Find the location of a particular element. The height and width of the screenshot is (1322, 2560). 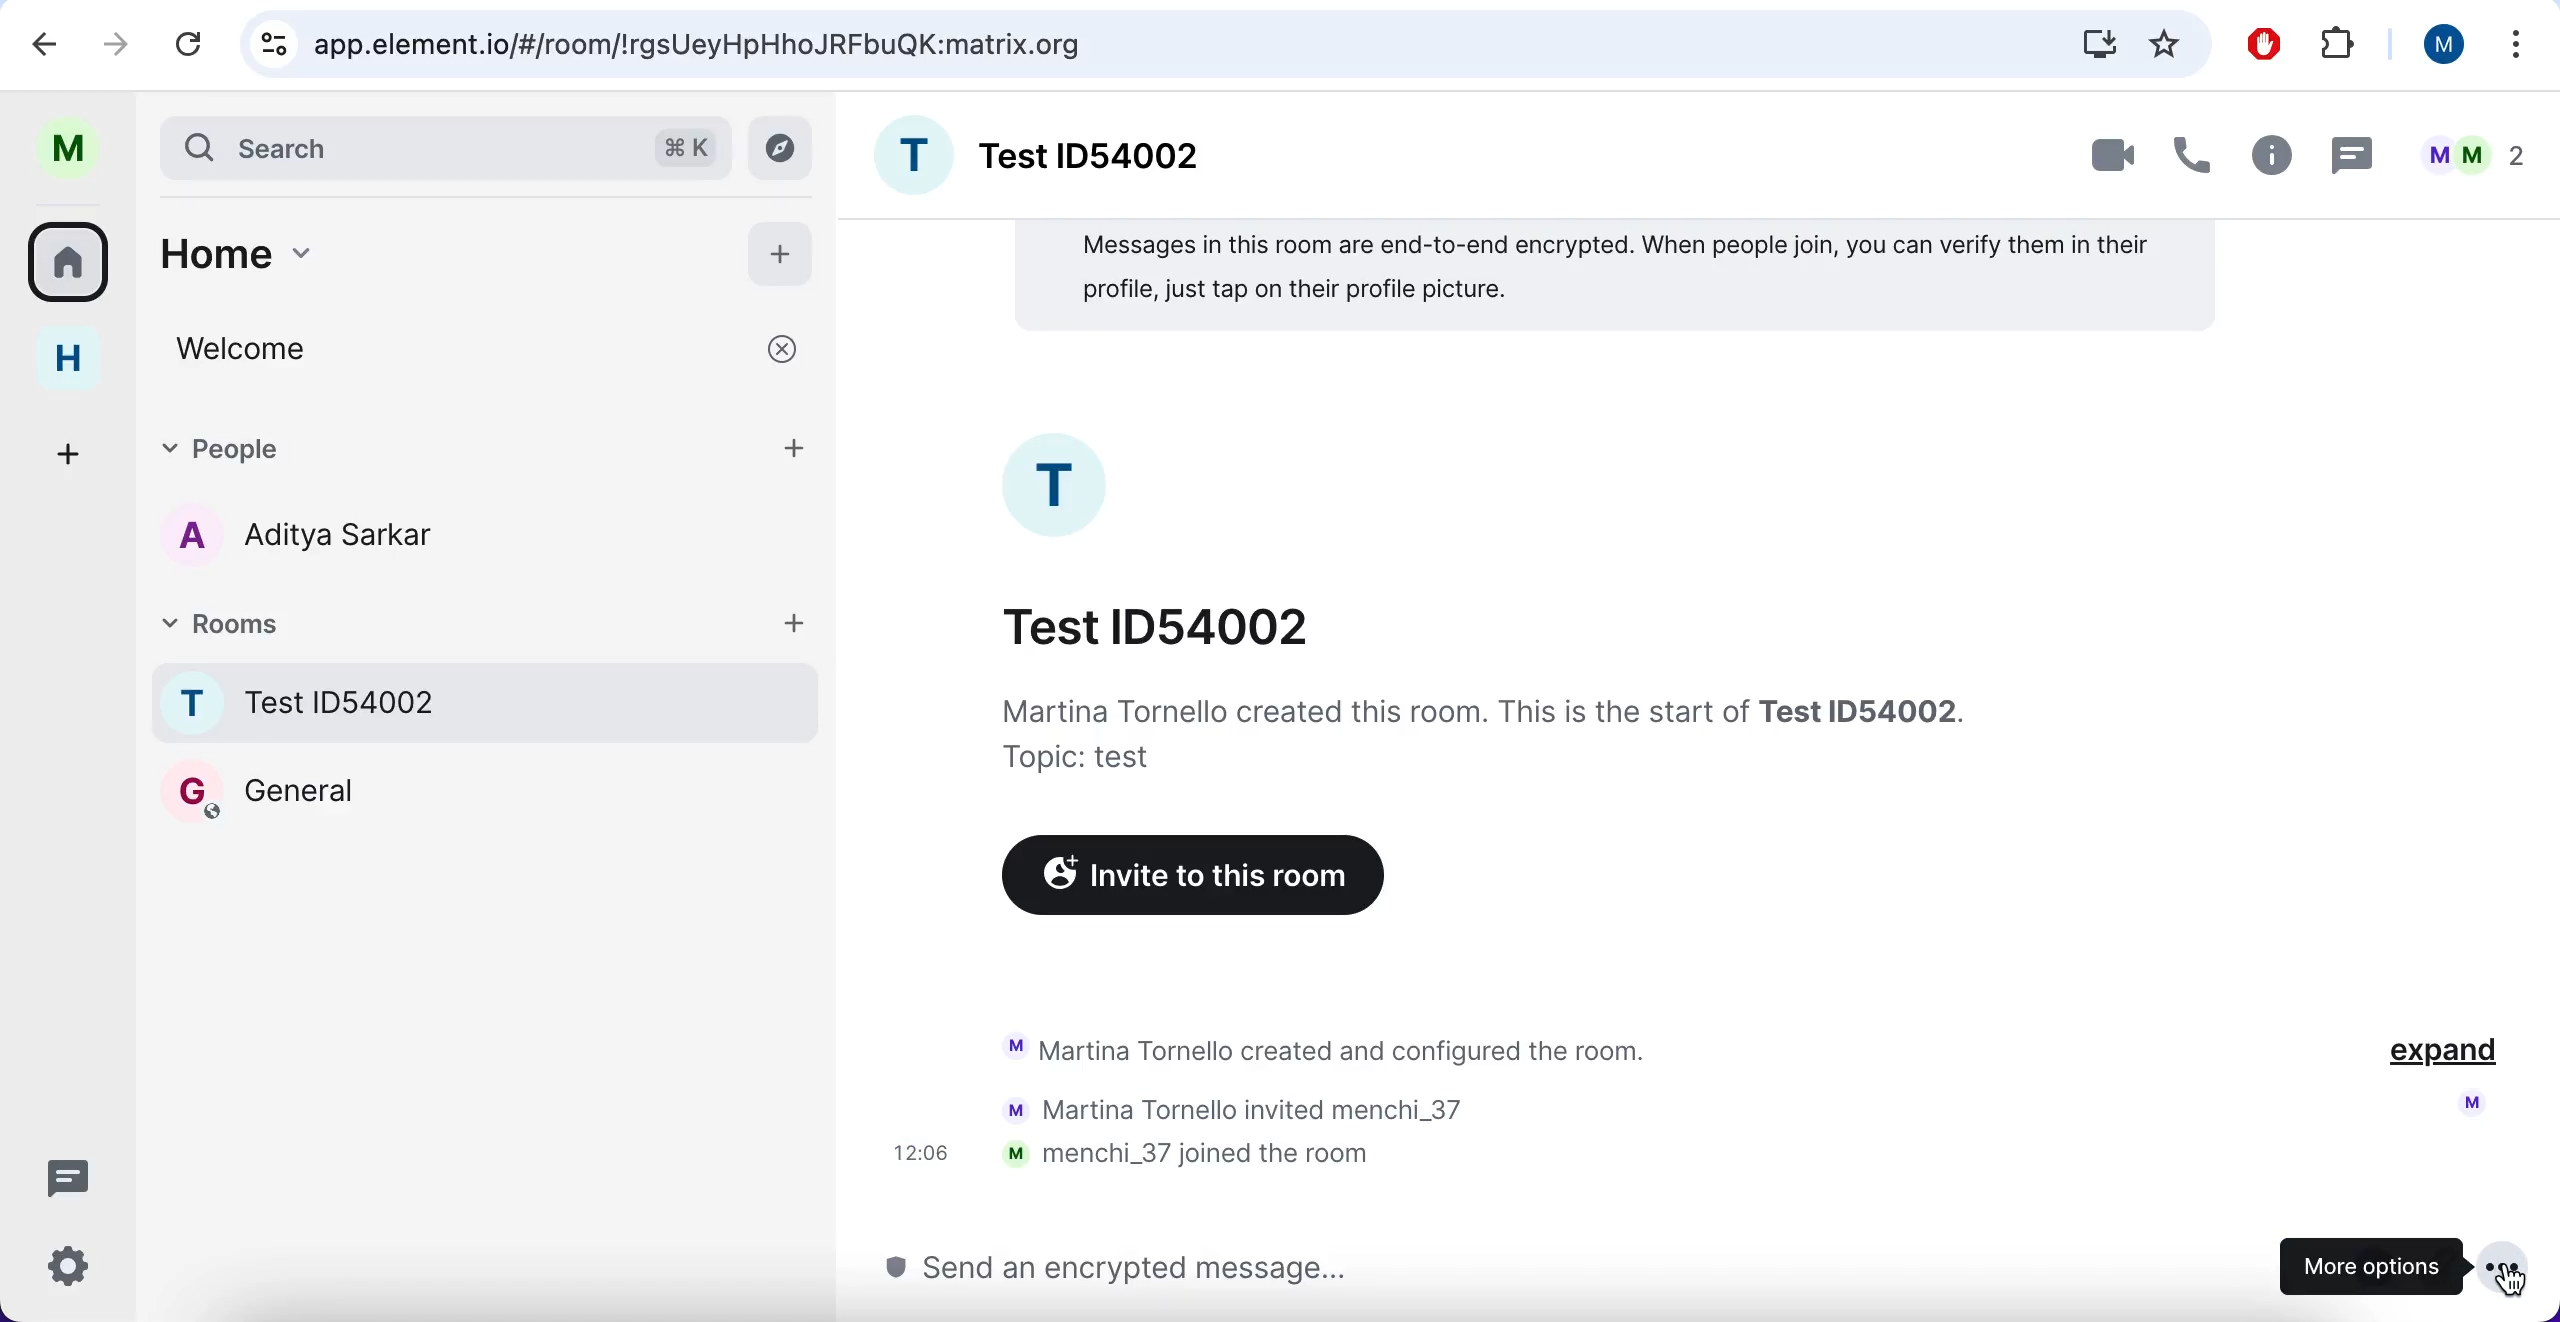

note is located at coordinates (1614, 276).